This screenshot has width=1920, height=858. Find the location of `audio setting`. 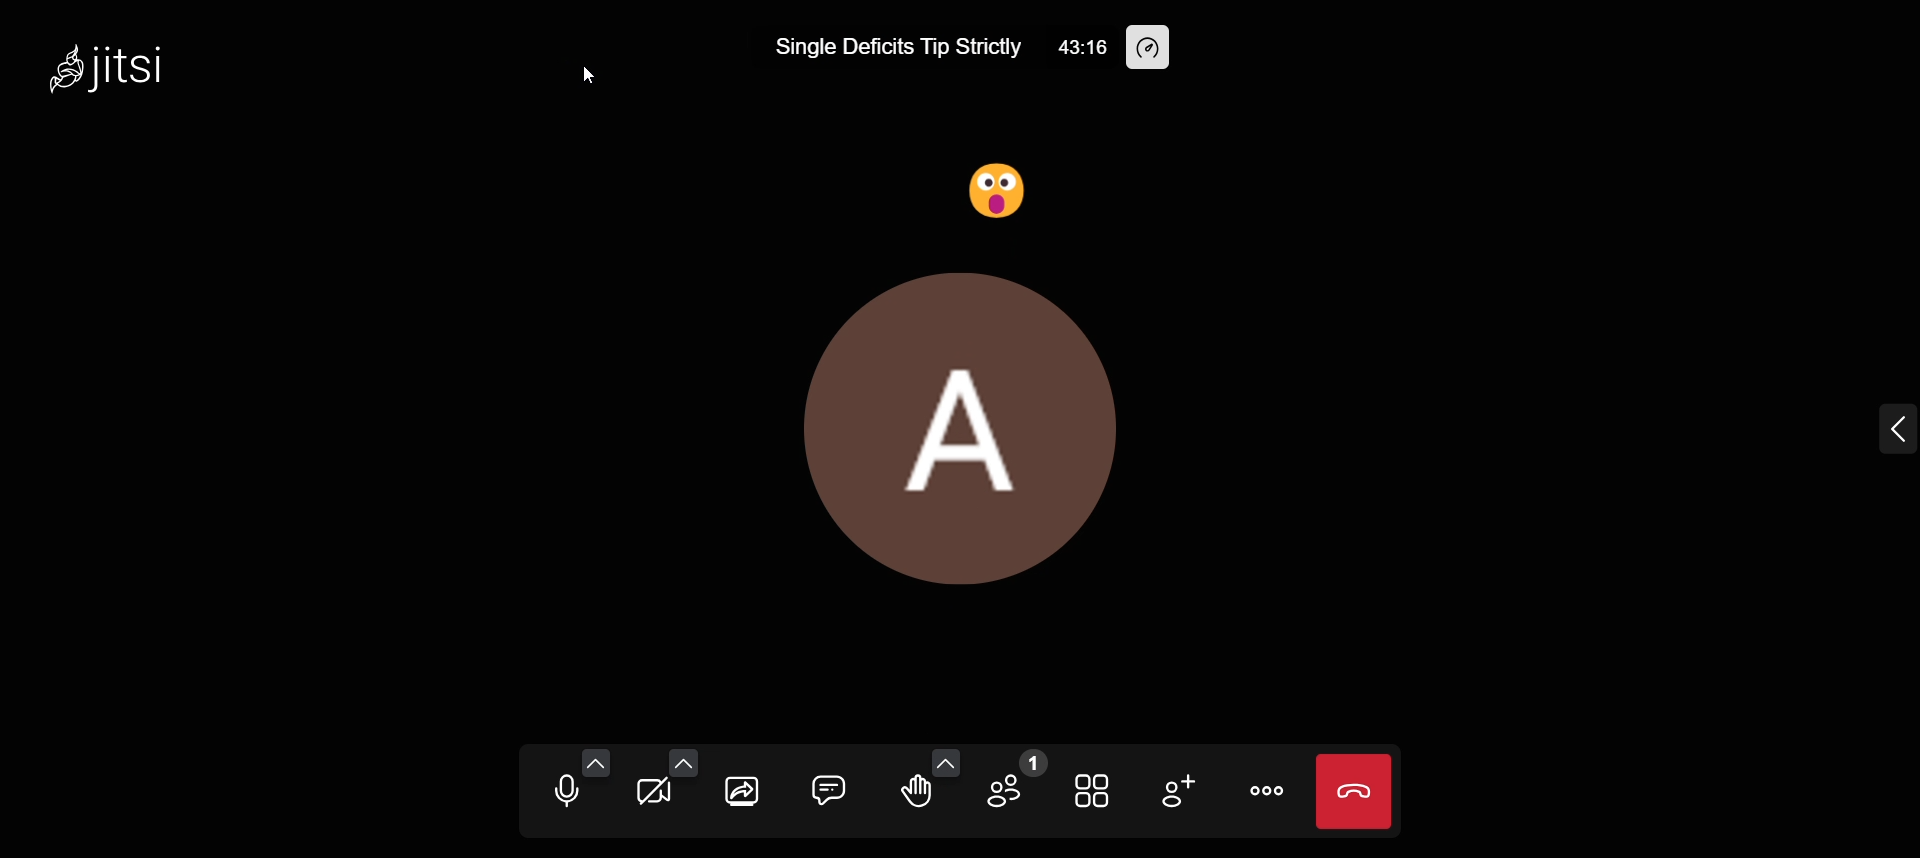

audio setting is located at coordinates (595, 762).